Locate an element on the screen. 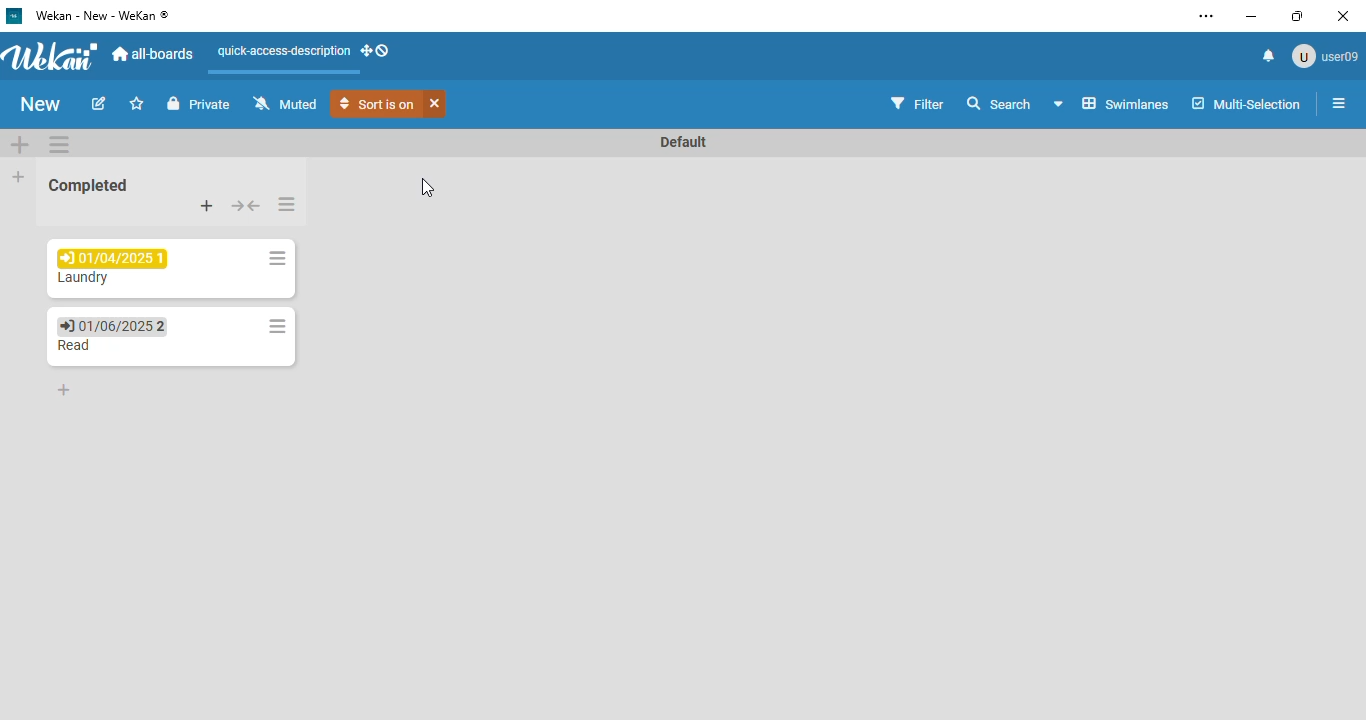 The width and height of the screenshot is (1366, 720). Completed is located at coordinates (89, 185).